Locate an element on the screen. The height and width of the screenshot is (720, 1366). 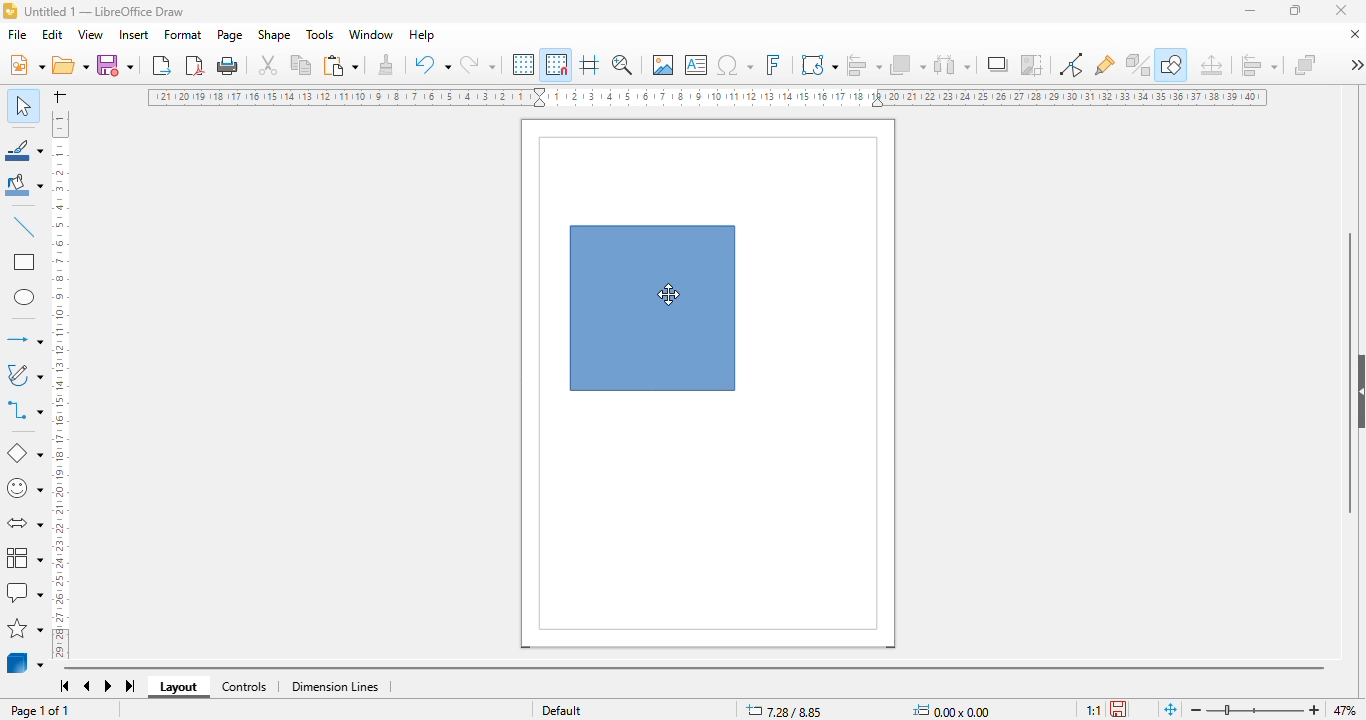
connectors is located at coordinates (25, 410).